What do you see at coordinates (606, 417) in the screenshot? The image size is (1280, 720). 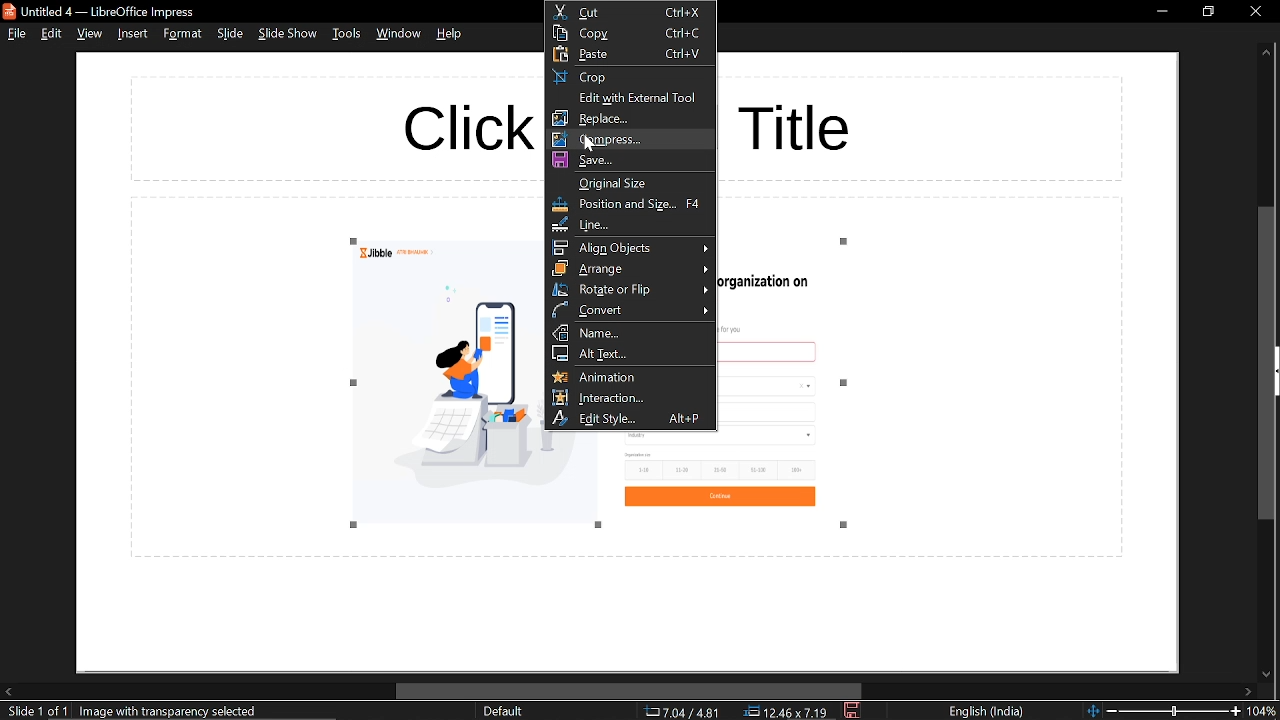 I see `edit style` at bounding box center [606, 417].